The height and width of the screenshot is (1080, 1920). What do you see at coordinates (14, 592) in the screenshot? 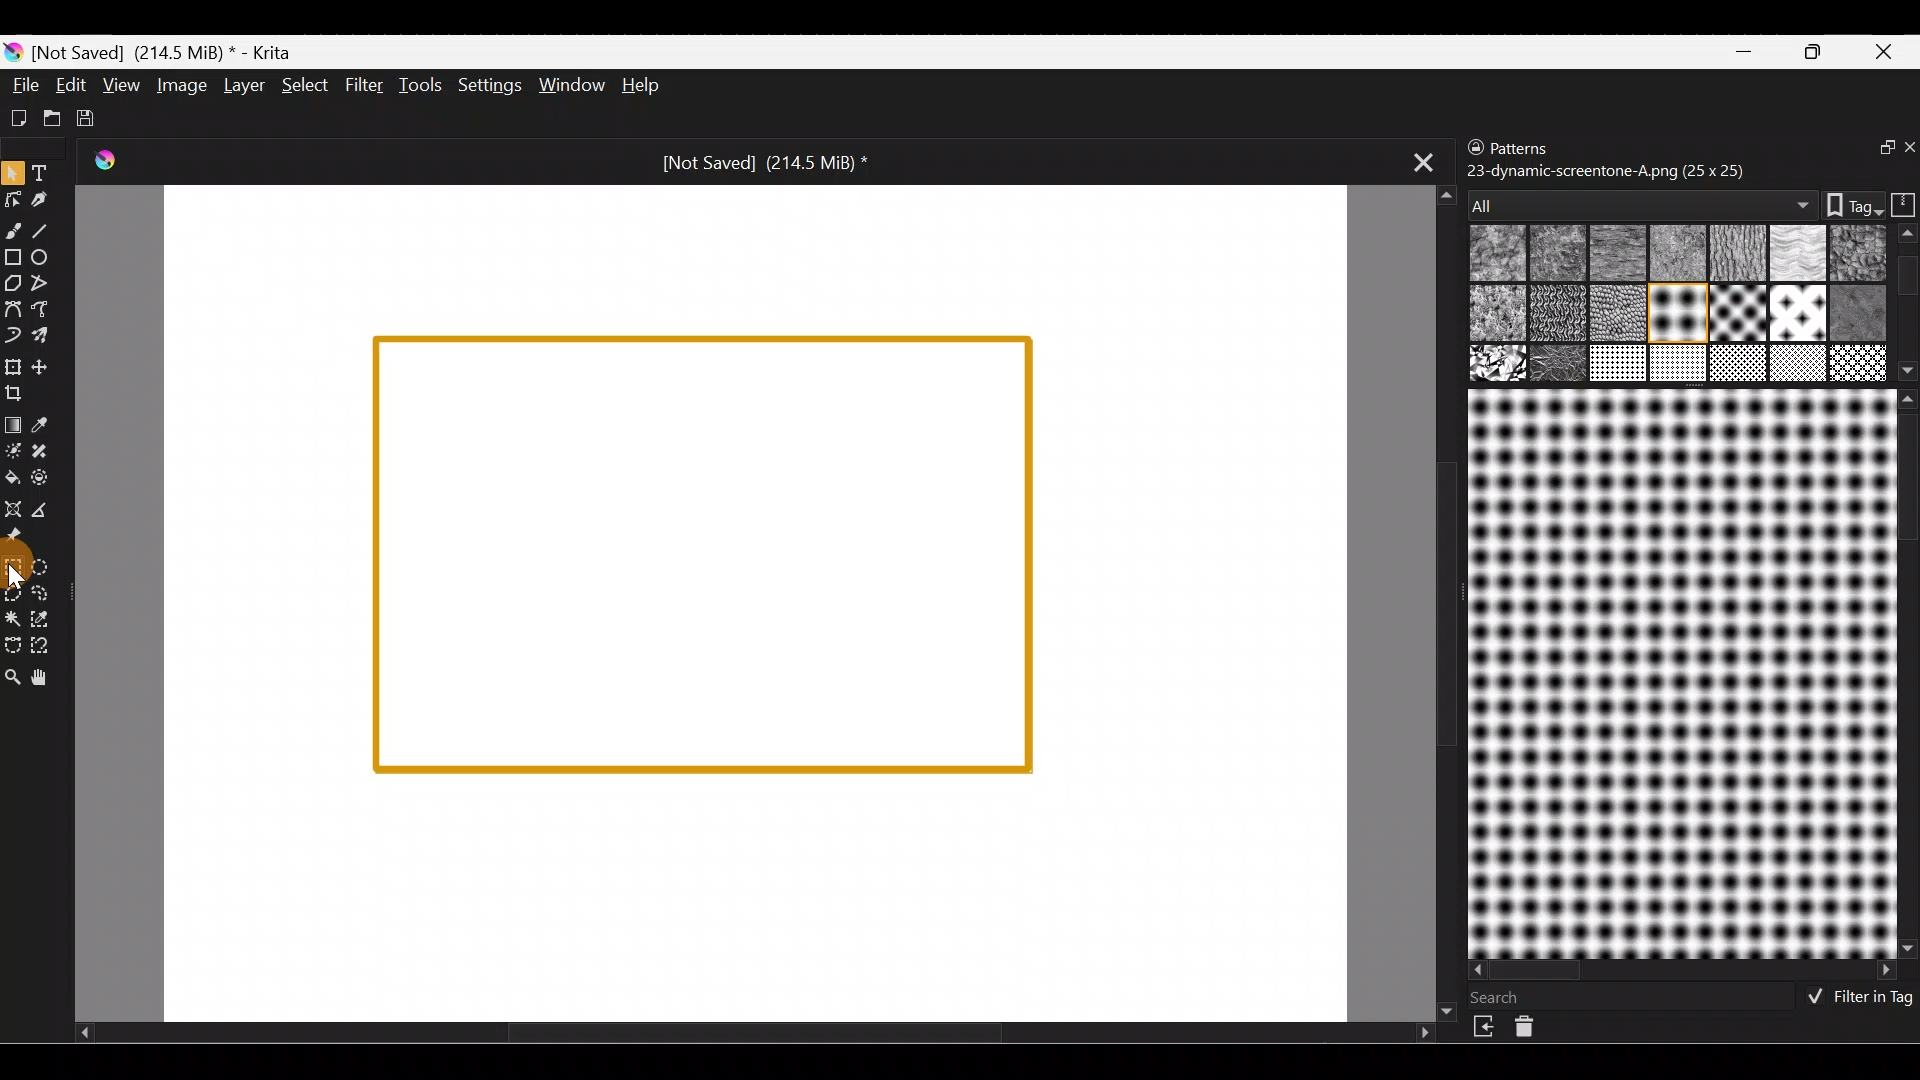
I see `Polygonal selection tool` at bounding box center [14, 592].